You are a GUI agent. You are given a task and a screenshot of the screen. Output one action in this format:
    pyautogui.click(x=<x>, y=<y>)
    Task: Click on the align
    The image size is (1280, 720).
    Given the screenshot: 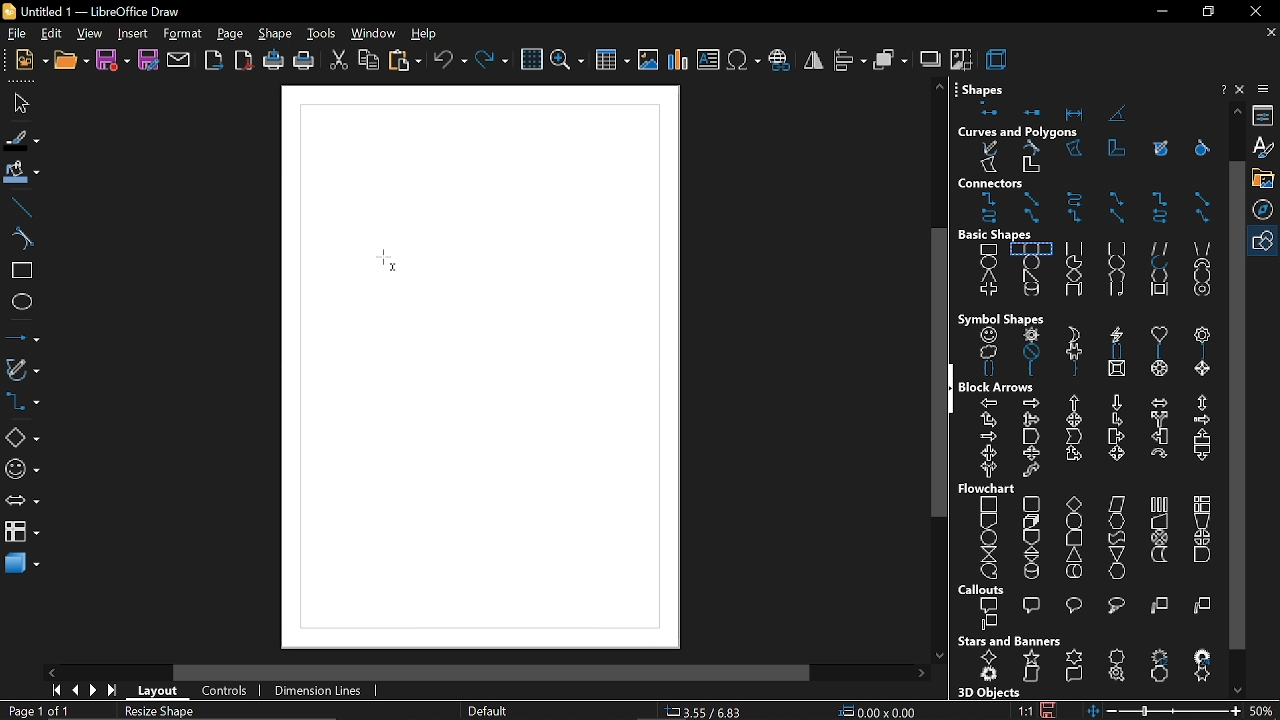 What is the action you would take?
    pyautogui.click(x=851, y=59)
    